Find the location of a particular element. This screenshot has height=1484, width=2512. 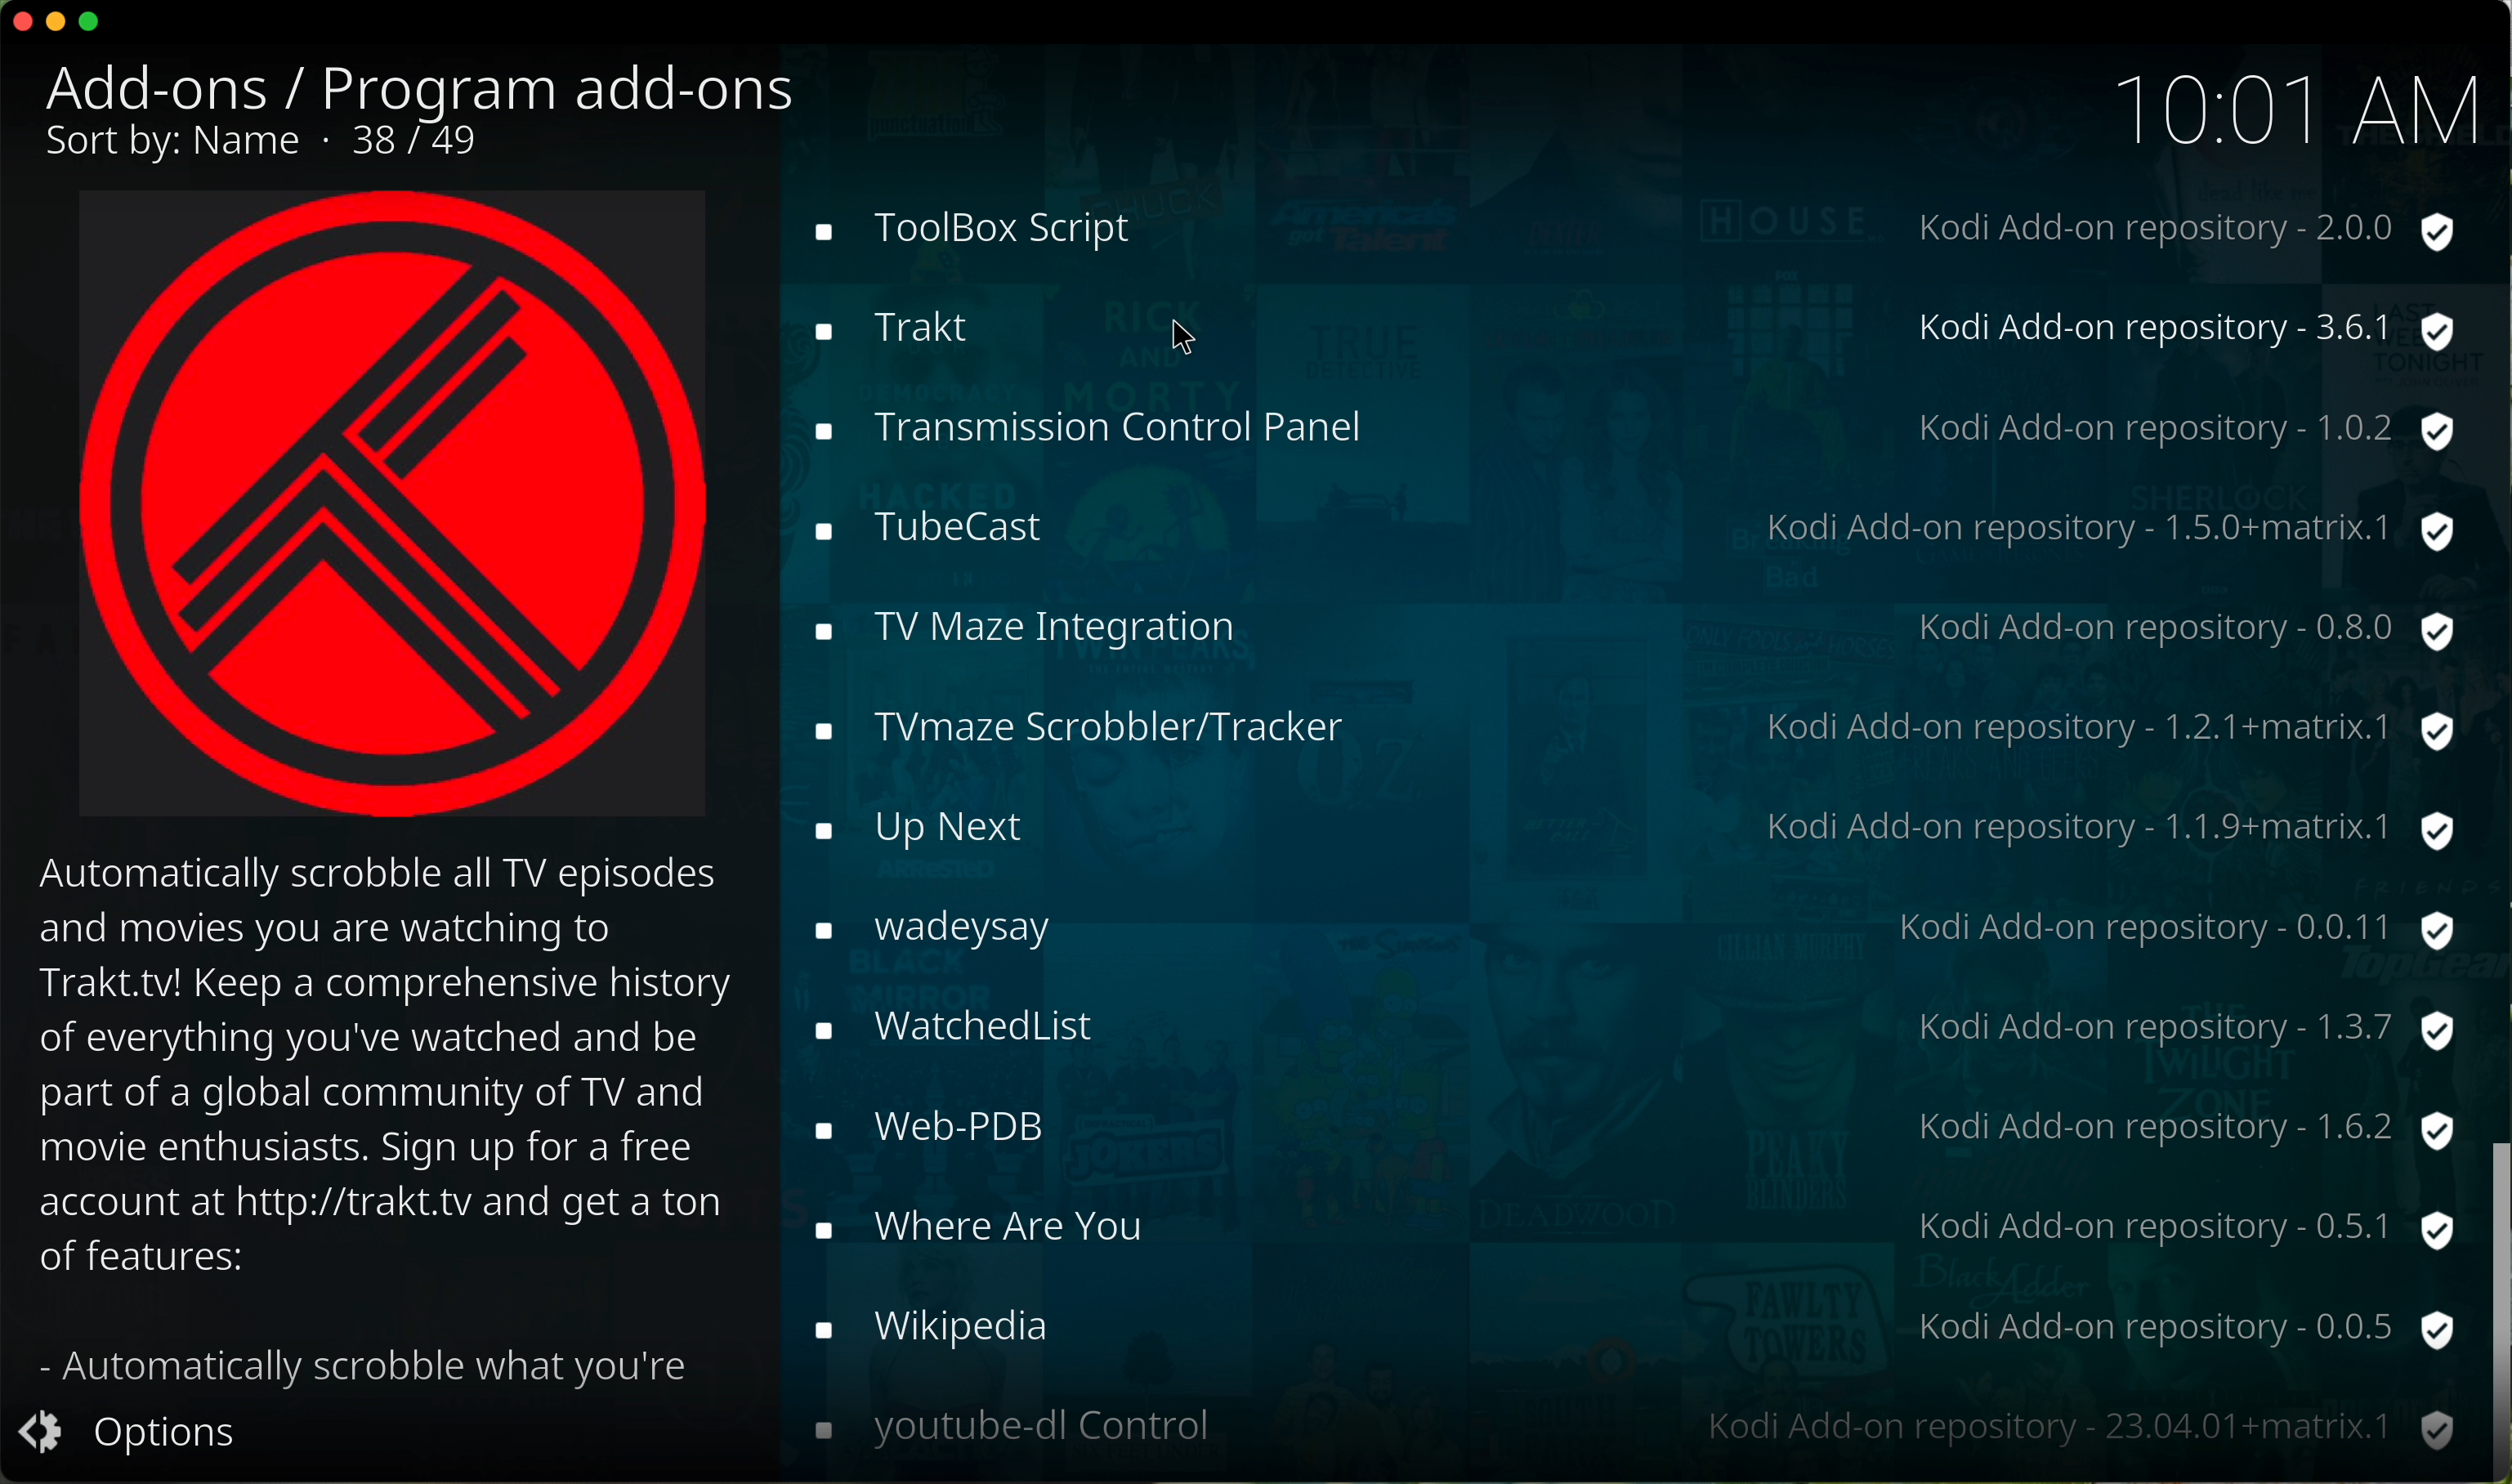

wikipedia is located at coordinates (1629, 1326).